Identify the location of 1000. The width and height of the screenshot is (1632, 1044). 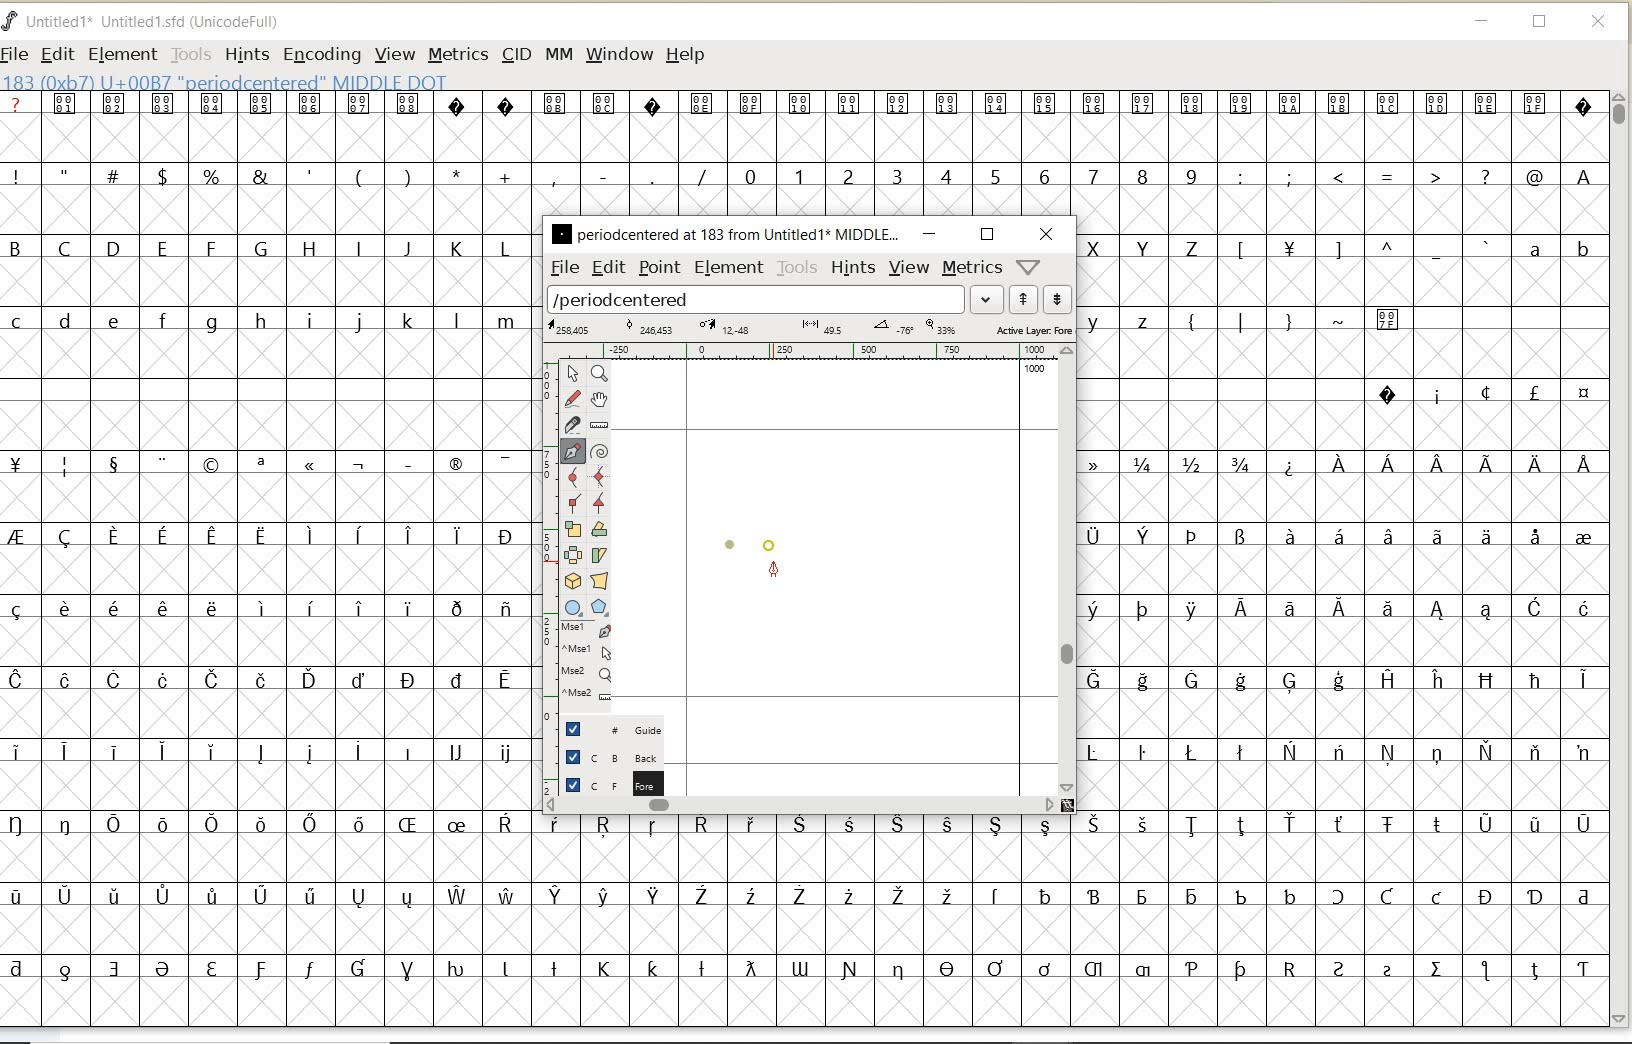
(1035, 371).